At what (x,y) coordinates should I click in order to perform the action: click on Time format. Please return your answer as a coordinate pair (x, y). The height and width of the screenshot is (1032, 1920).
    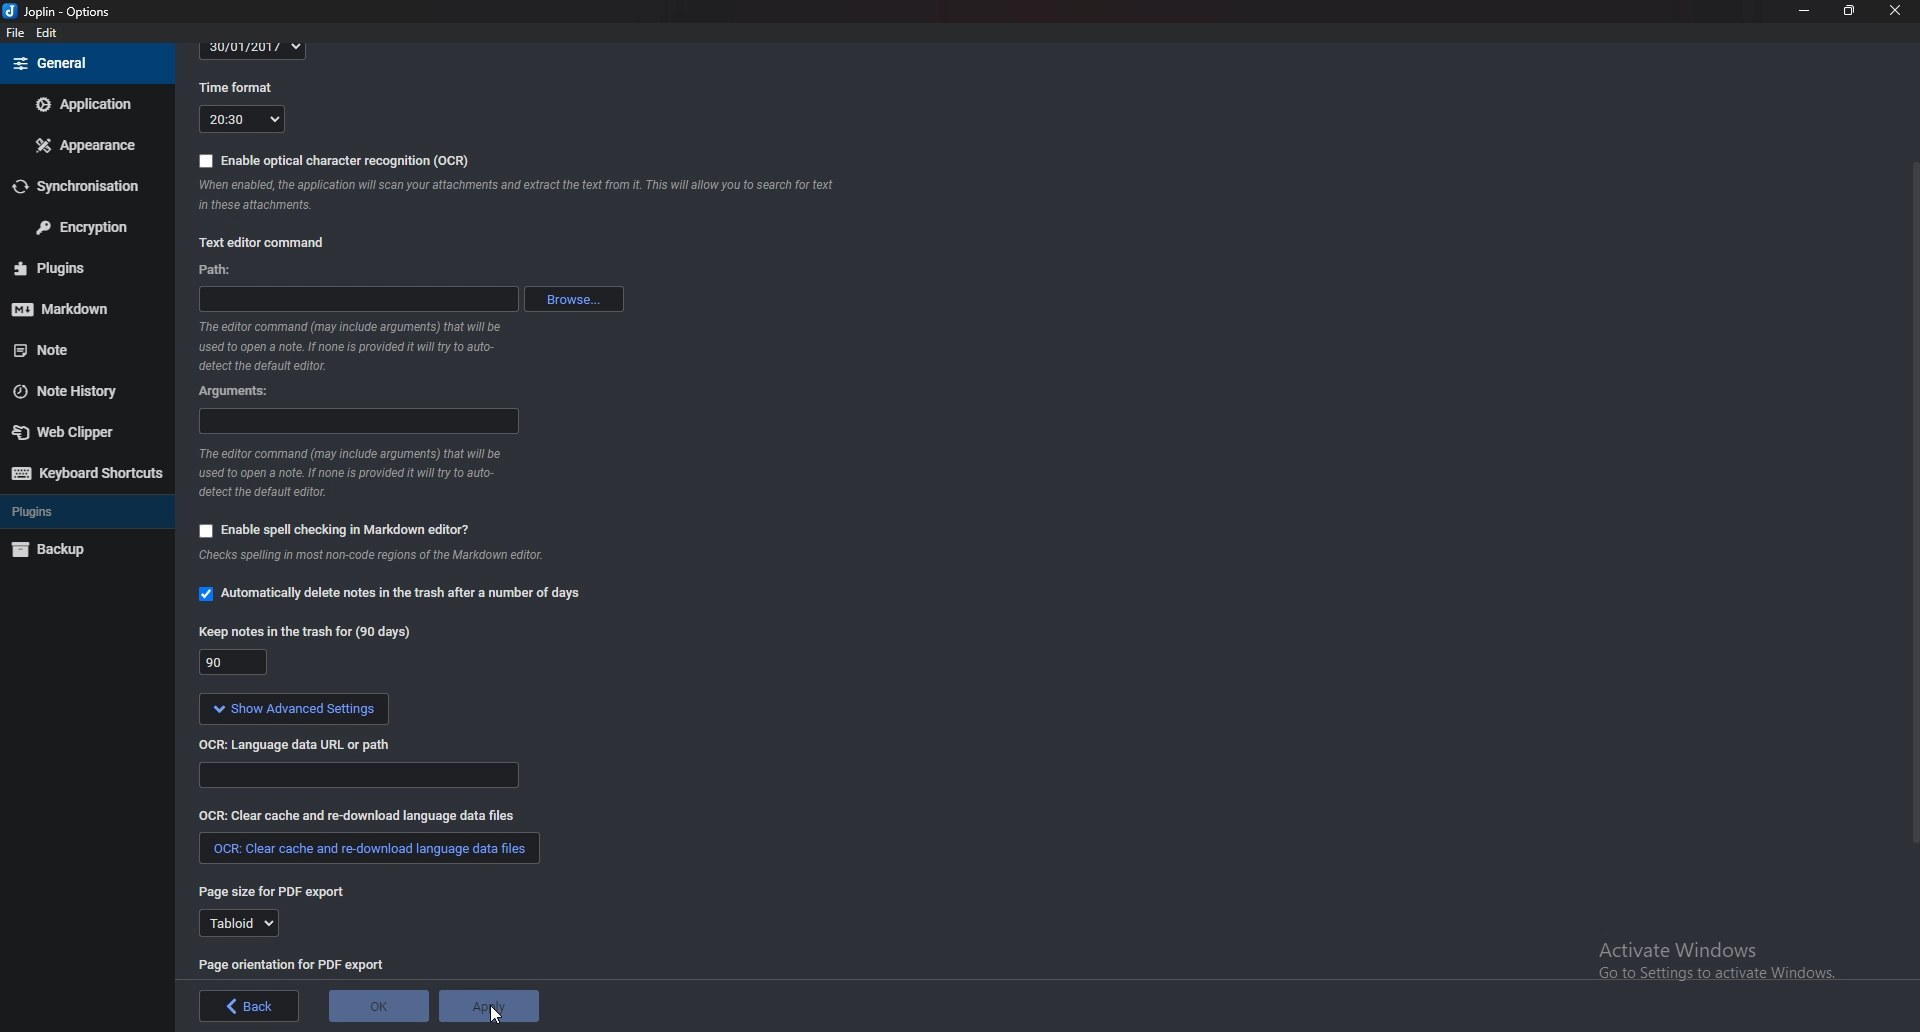
    Looking at the image, I should click on (243, 86).